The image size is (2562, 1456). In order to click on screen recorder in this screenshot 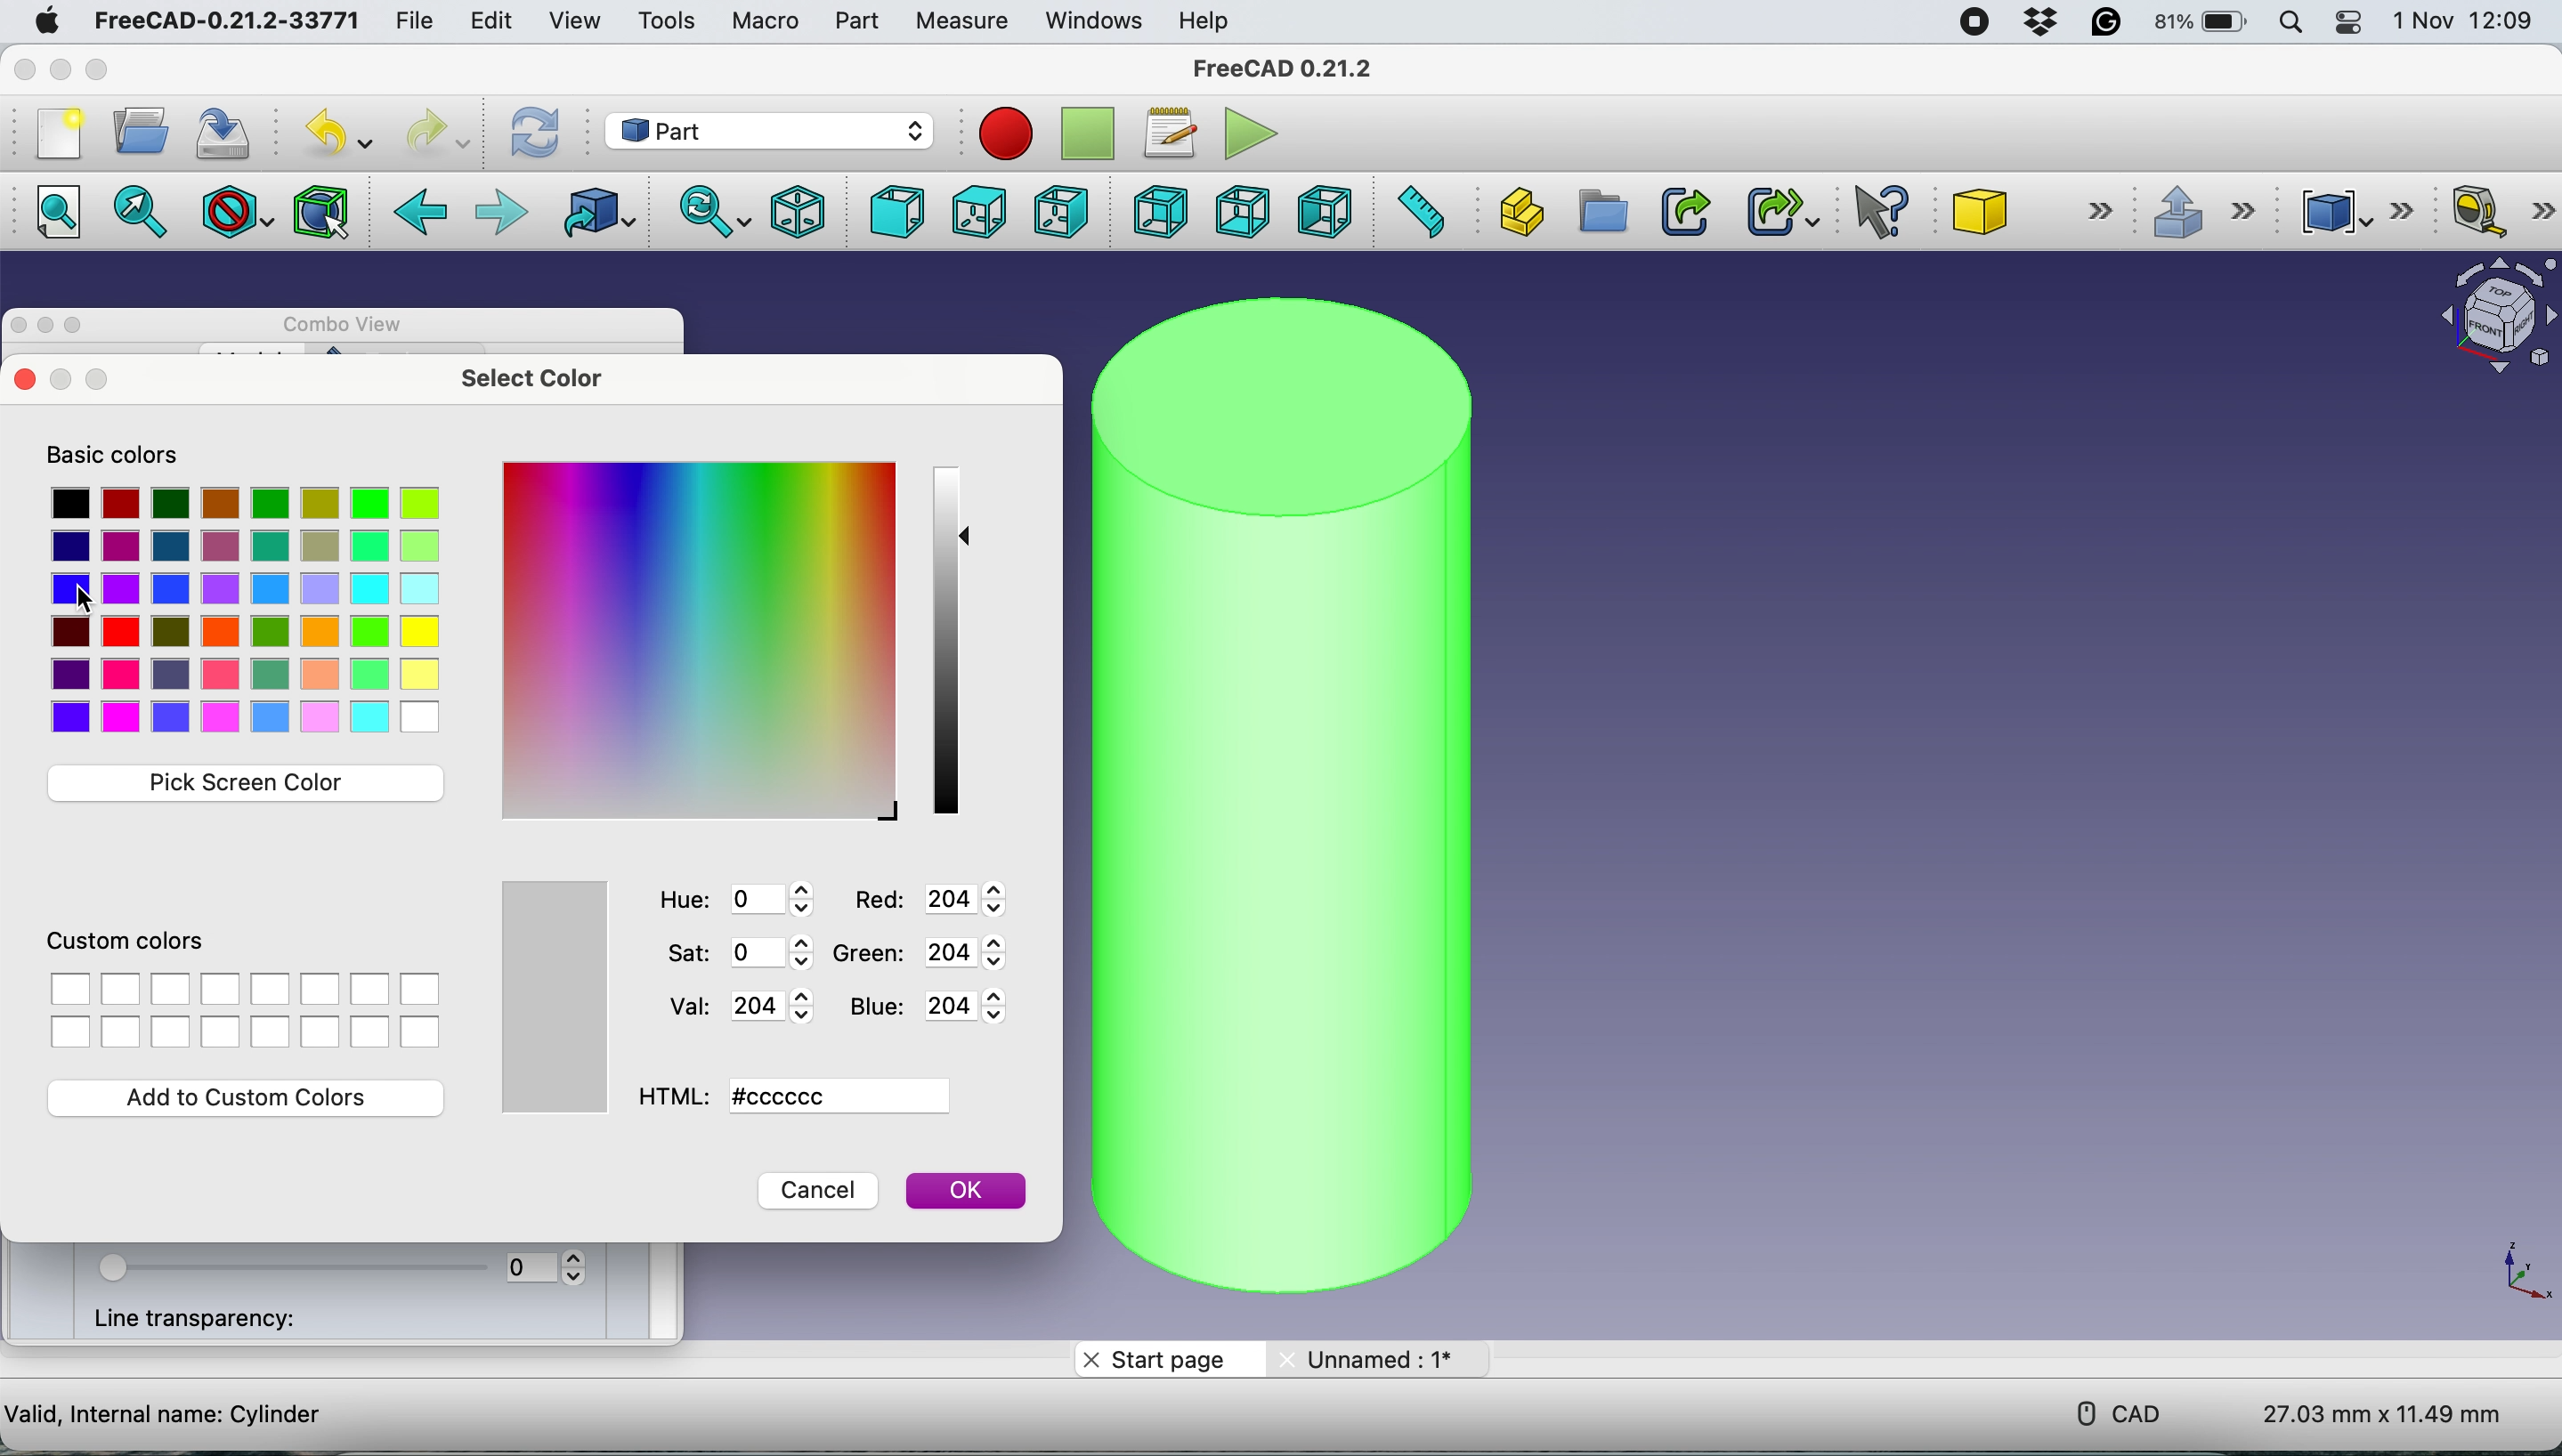, I will do `click(1975, 25)`.